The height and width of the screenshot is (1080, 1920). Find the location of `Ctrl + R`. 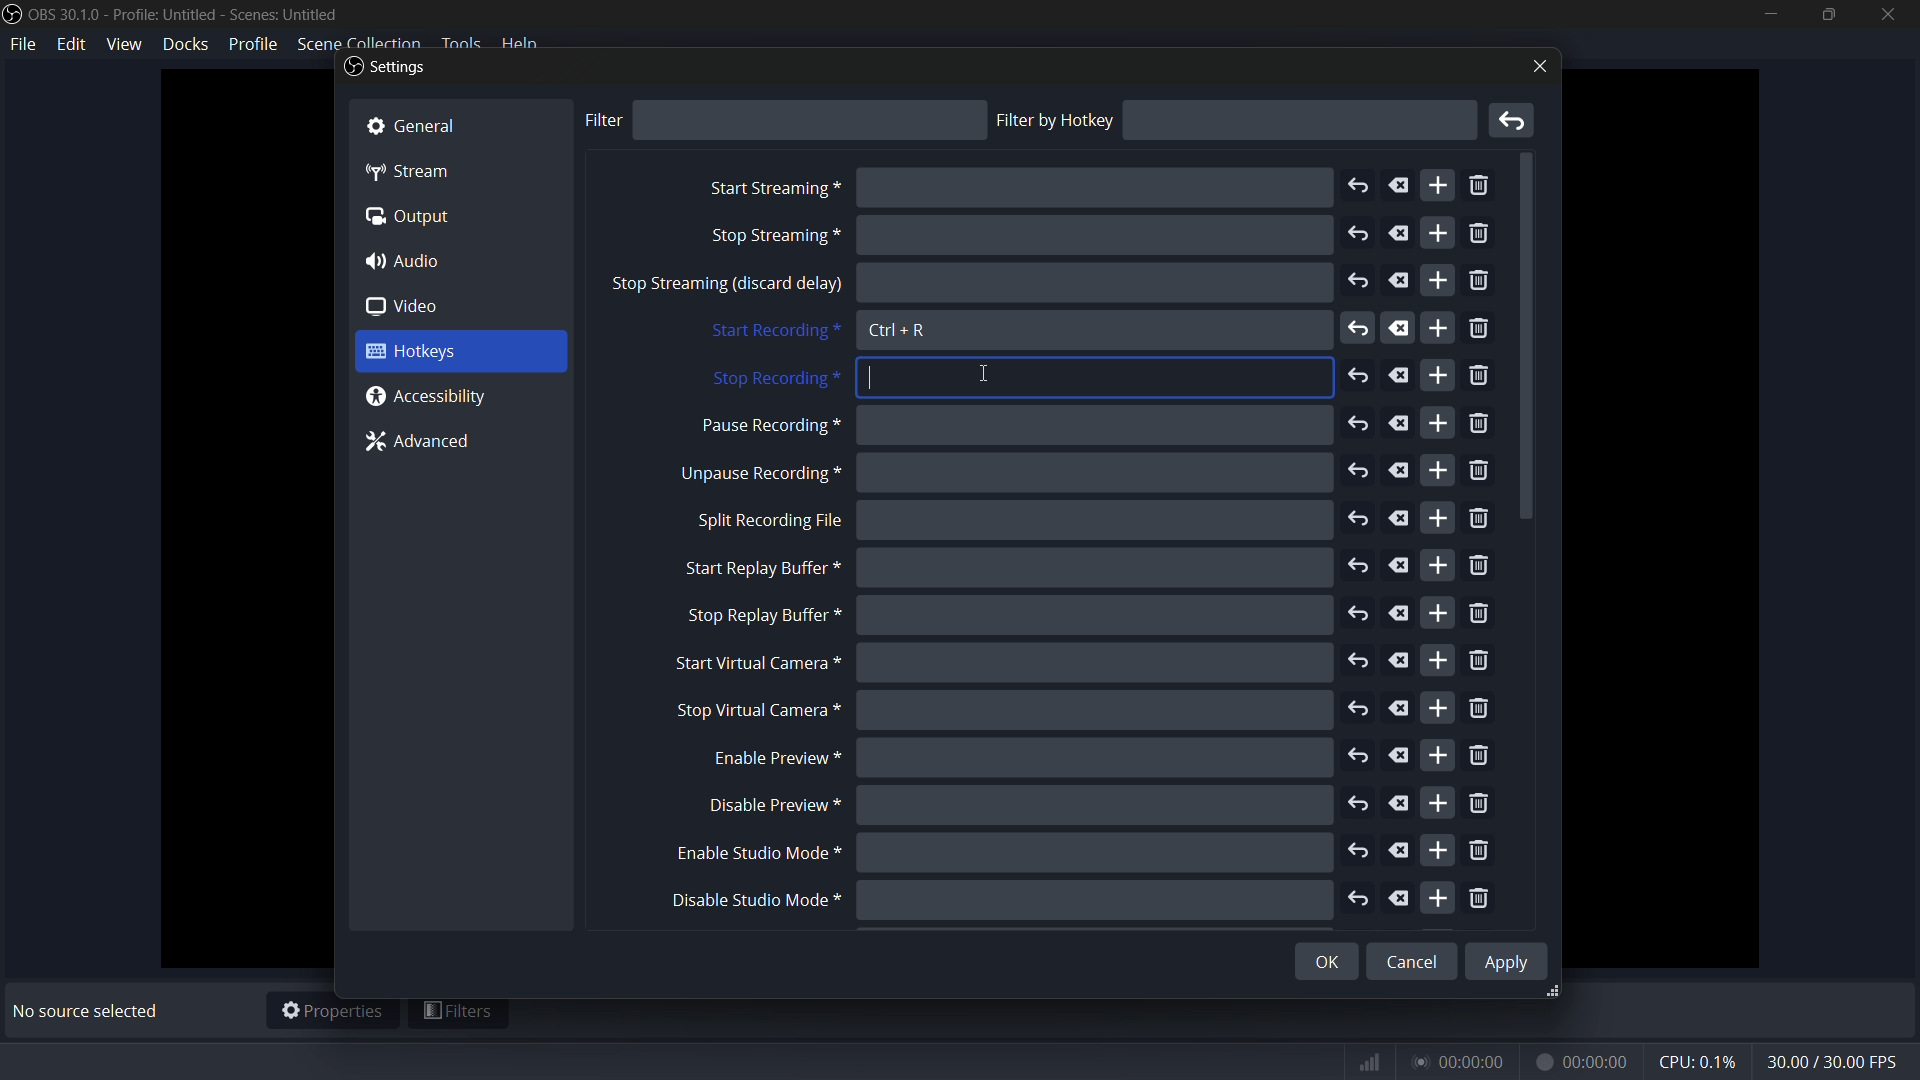

Ctrl + R is located at coordinates (900, 332).